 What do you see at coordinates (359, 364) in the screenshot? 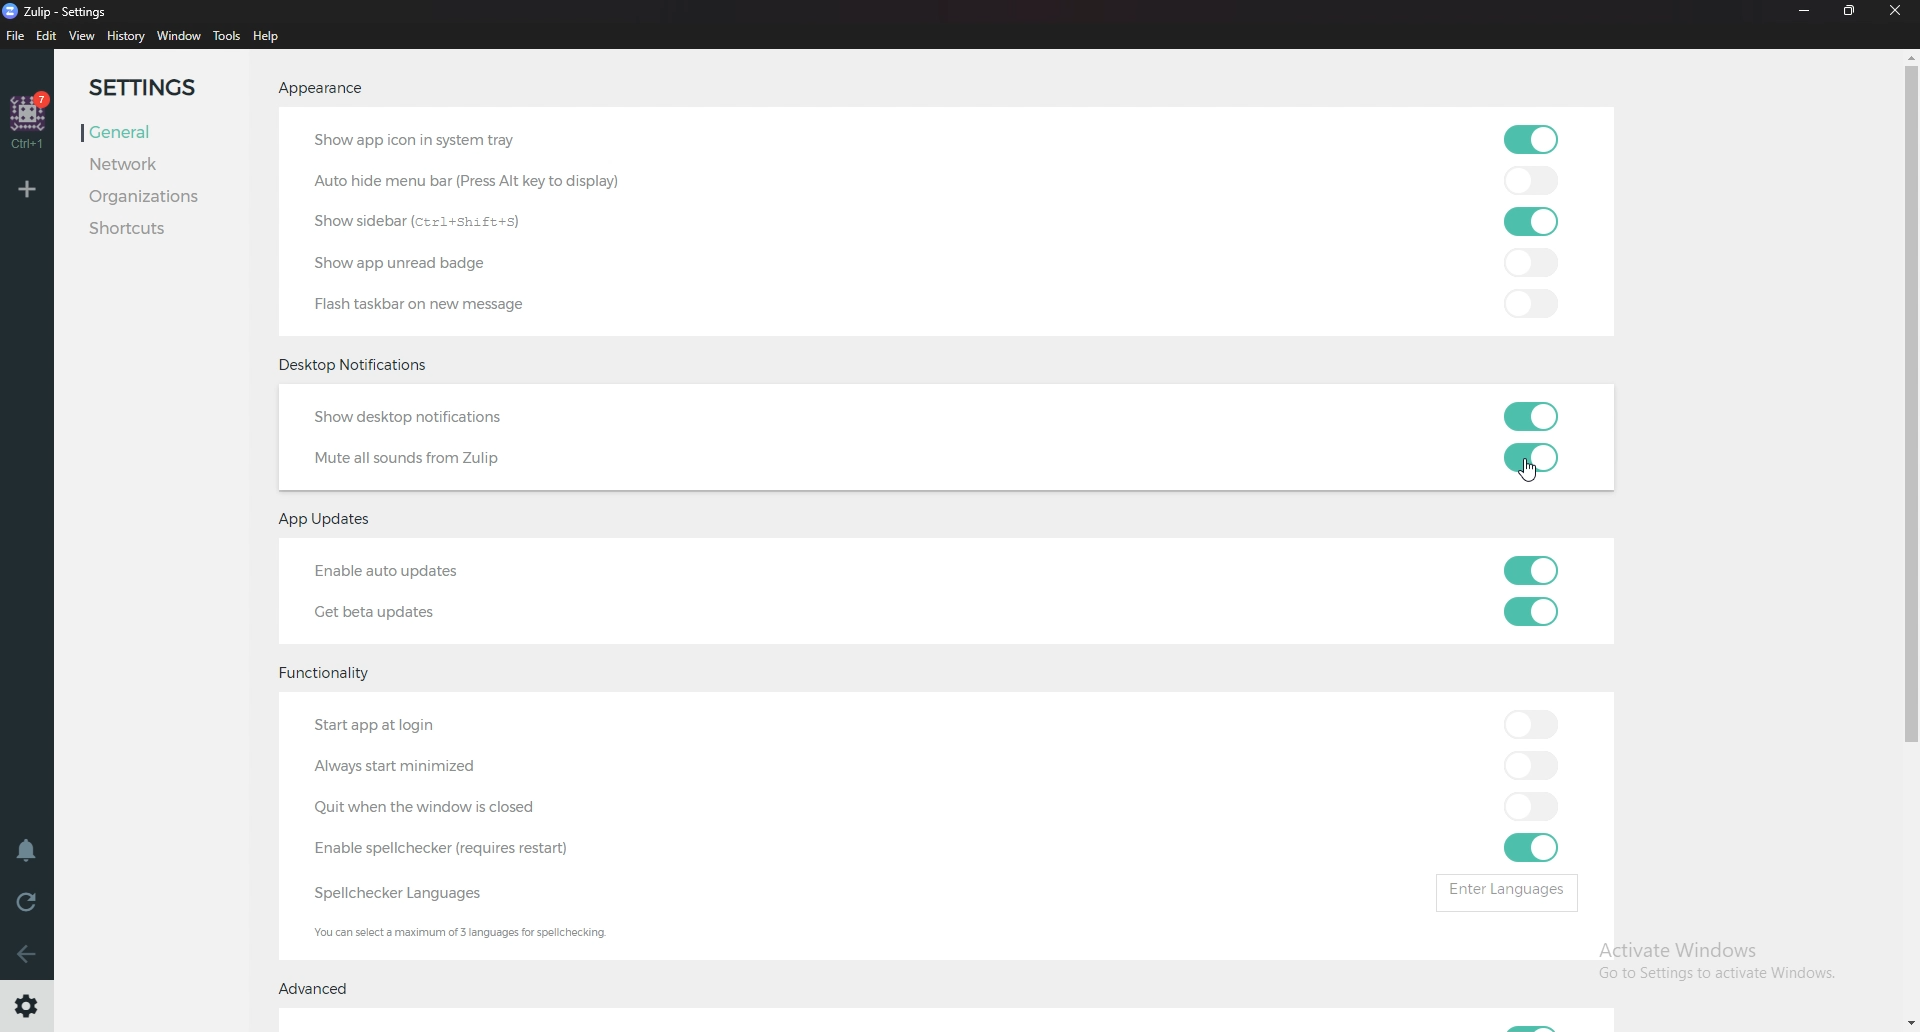
I see `Desktop notificationsDesktop notifications` at bounding box center [359, 364].